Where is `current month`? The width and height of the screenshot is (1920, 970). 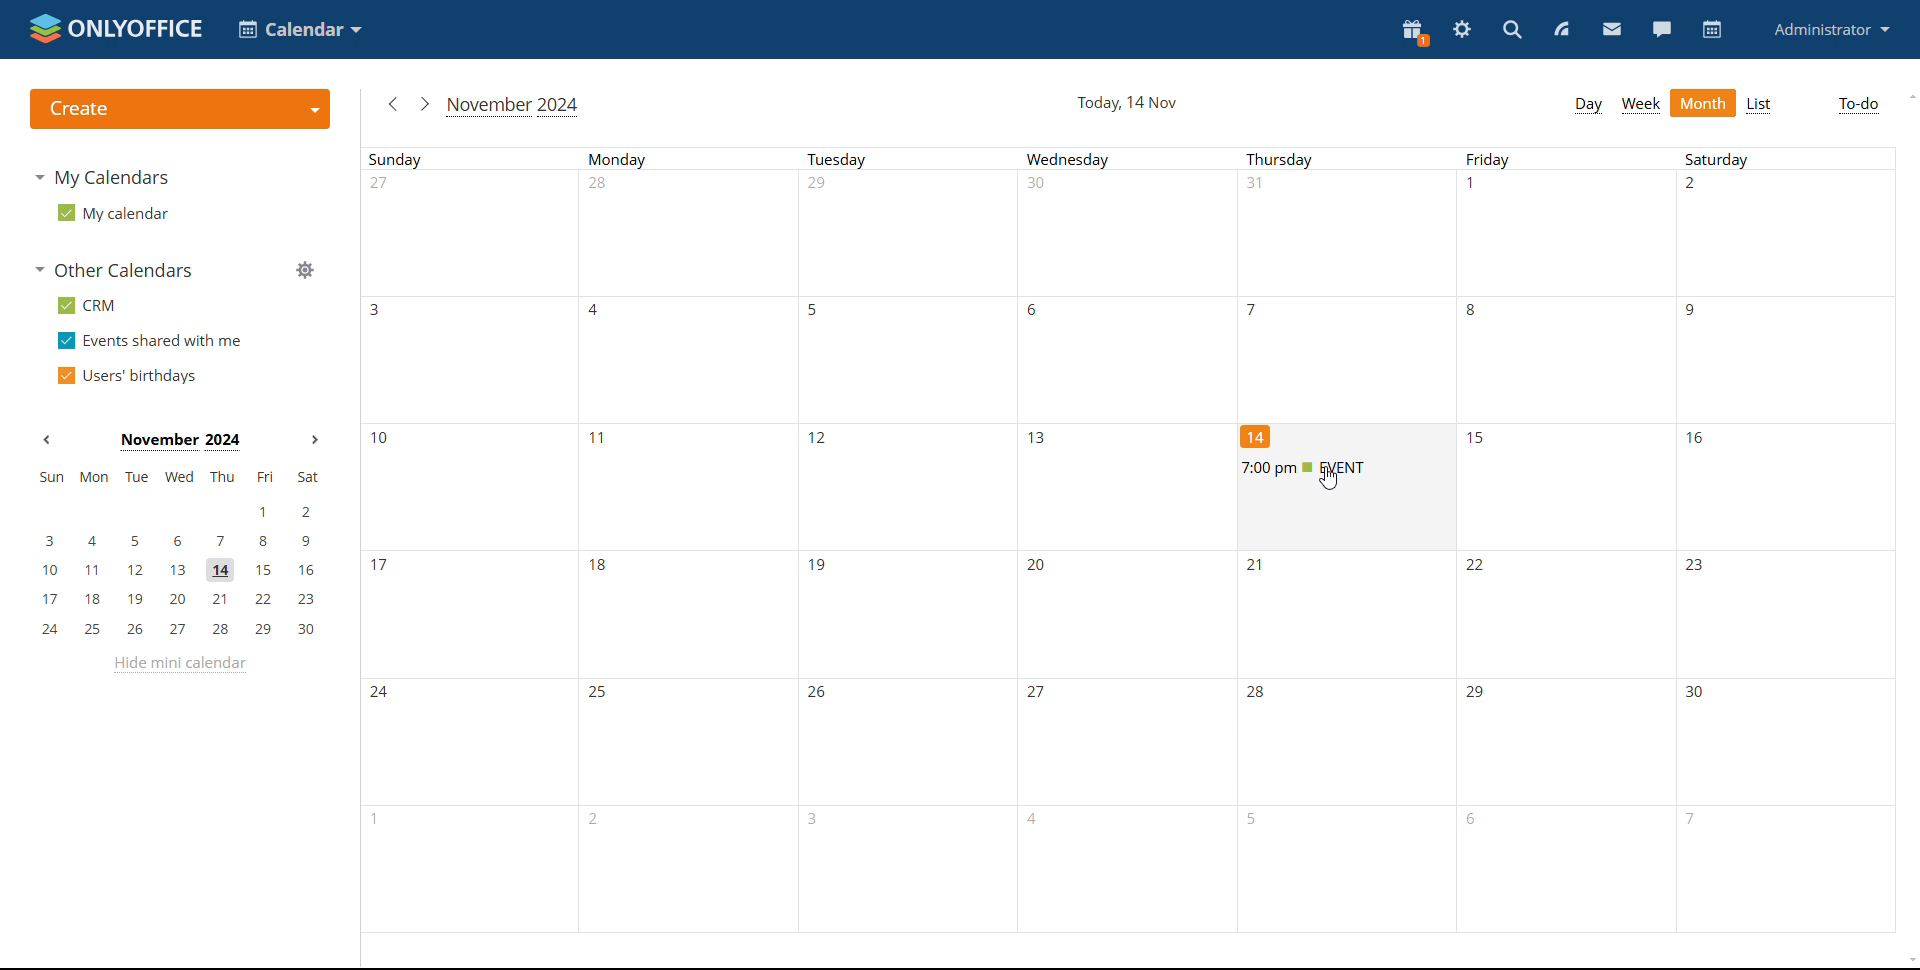 current month is located at coordinates (515, 107).